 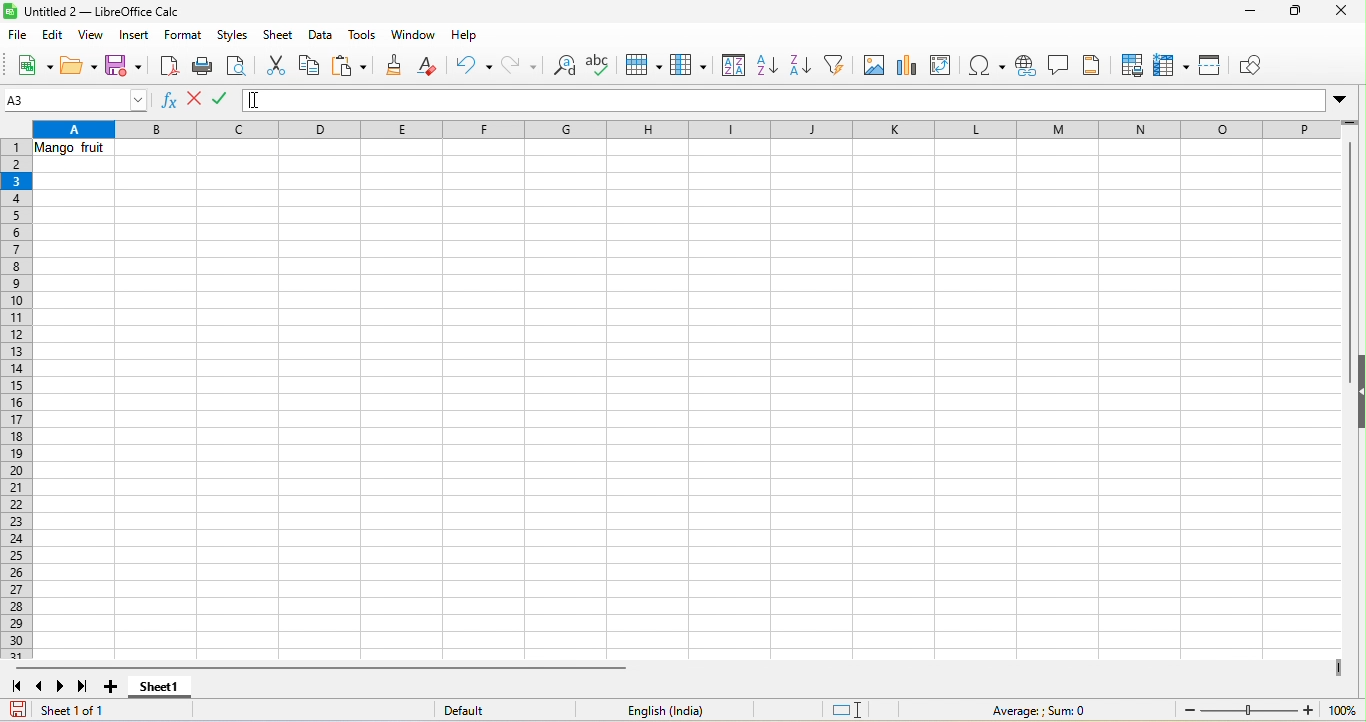 What do you see at coordinates (1129, 64) in the screenshot?
I see `print area` at bounding box center [1129, 64].